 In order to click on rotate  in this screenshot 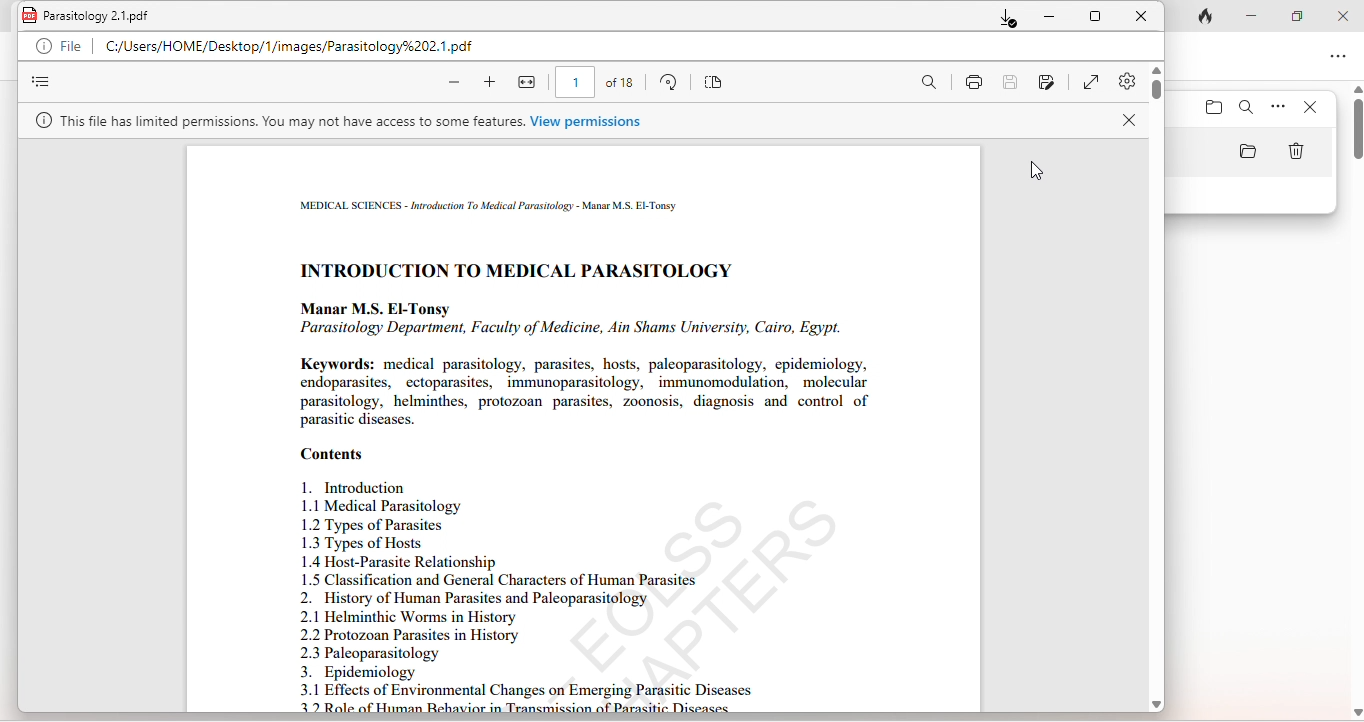, I will do `click(665, 83)`.